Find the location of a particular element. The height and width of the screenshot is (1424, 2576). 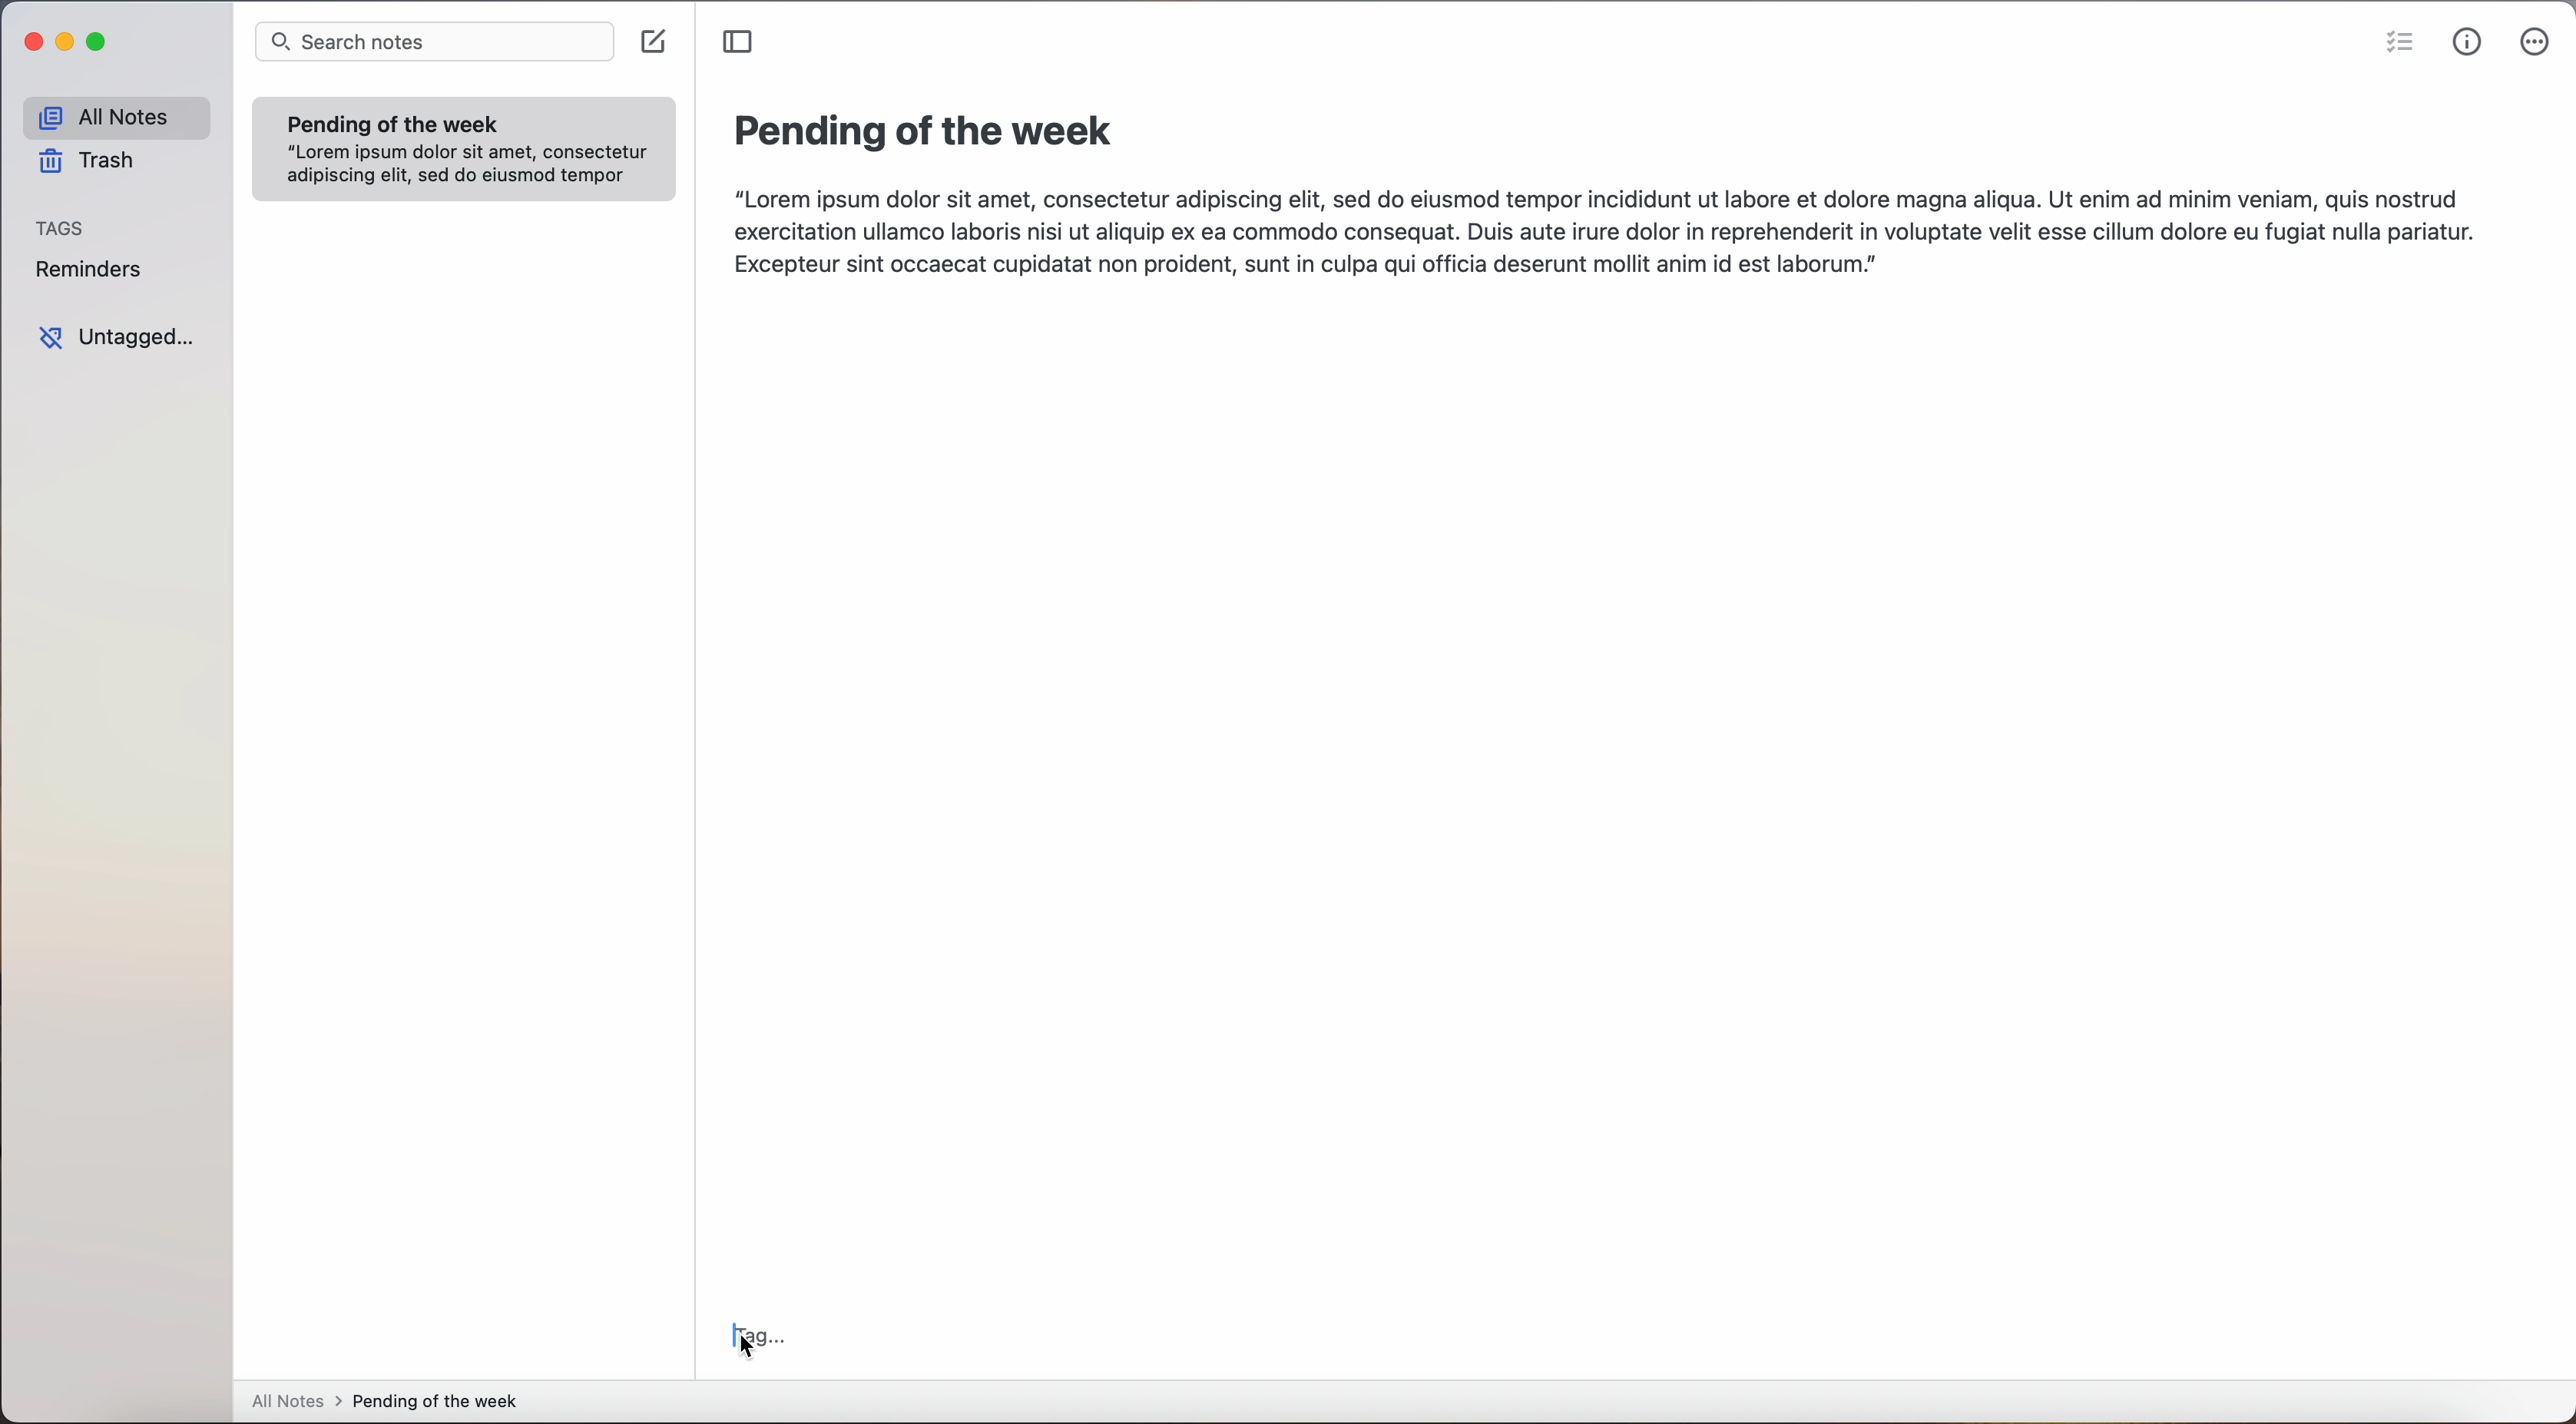

click on tag is located at coordinates (760, 1335).